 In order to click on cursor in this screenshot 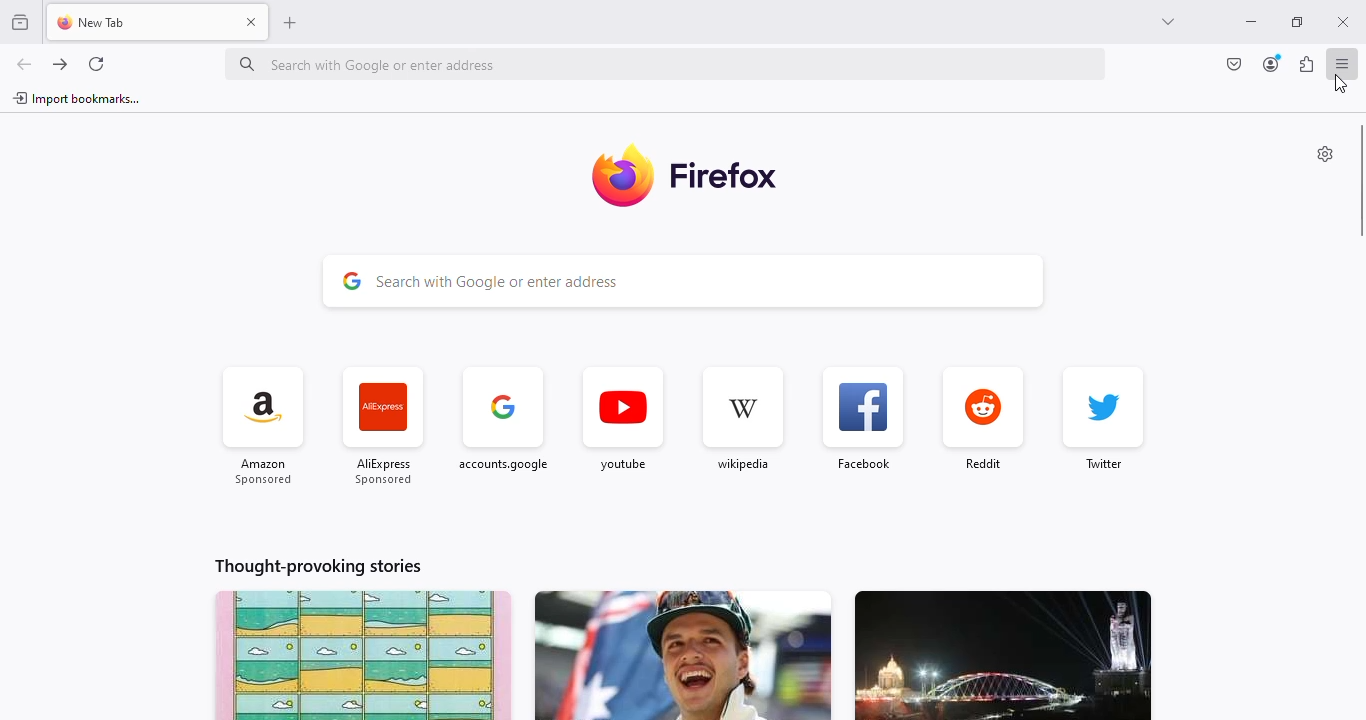, I will do `click(1340, 84)`.